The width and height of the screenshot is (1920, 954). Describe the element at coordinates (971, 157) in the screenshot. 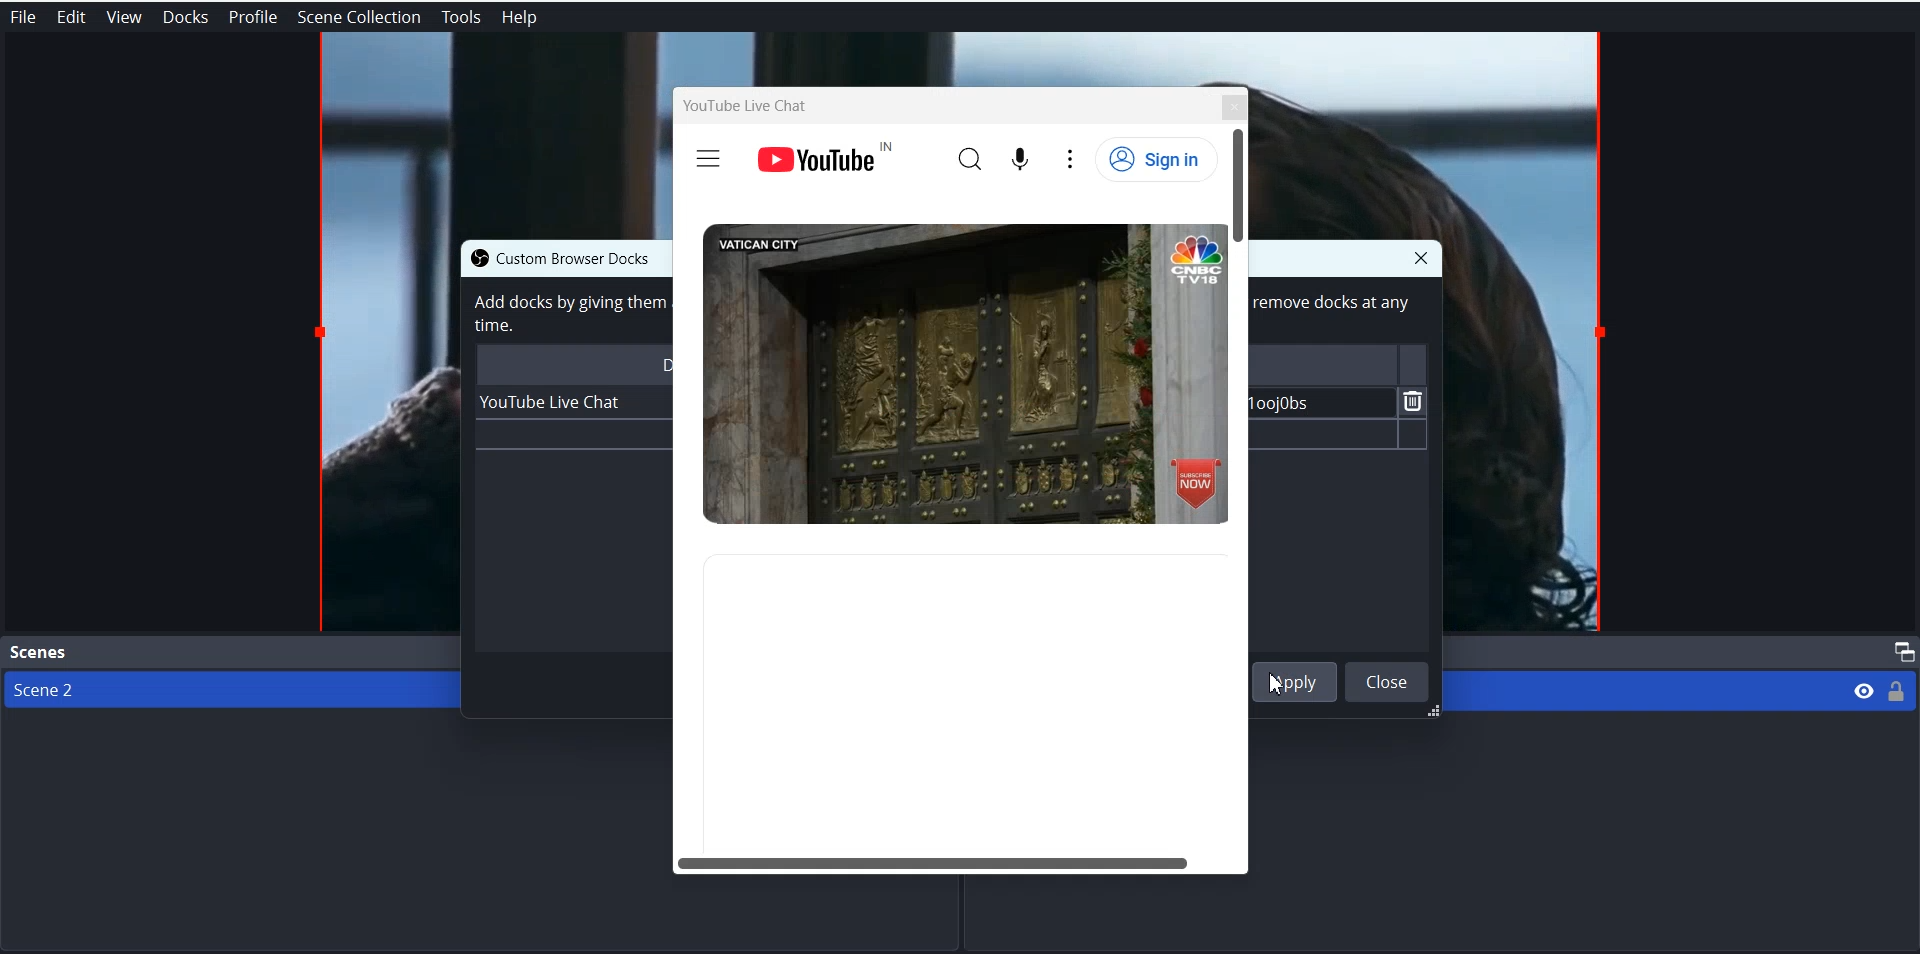

I see `Search` at that location.